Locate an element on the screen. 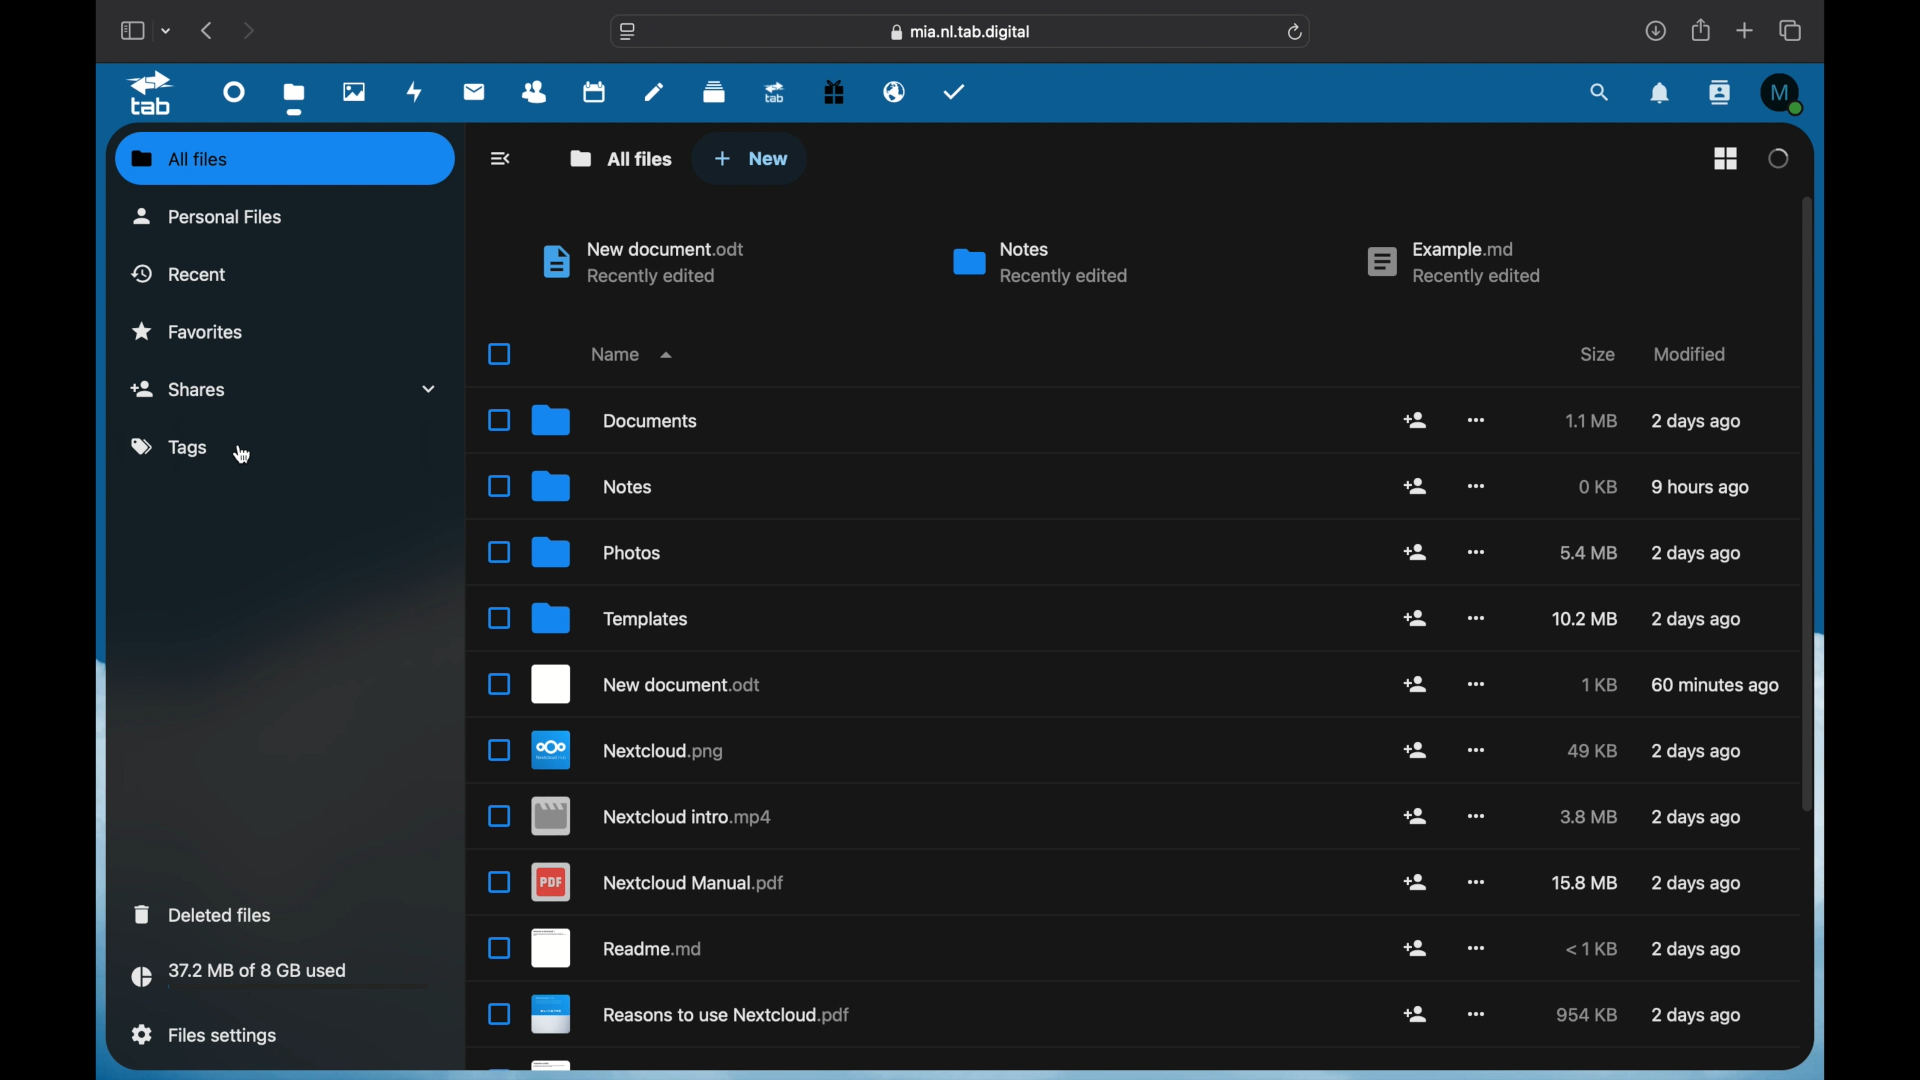 The image size is (1920, 1080). nextcloud manual is located at coordinates (660, 881).